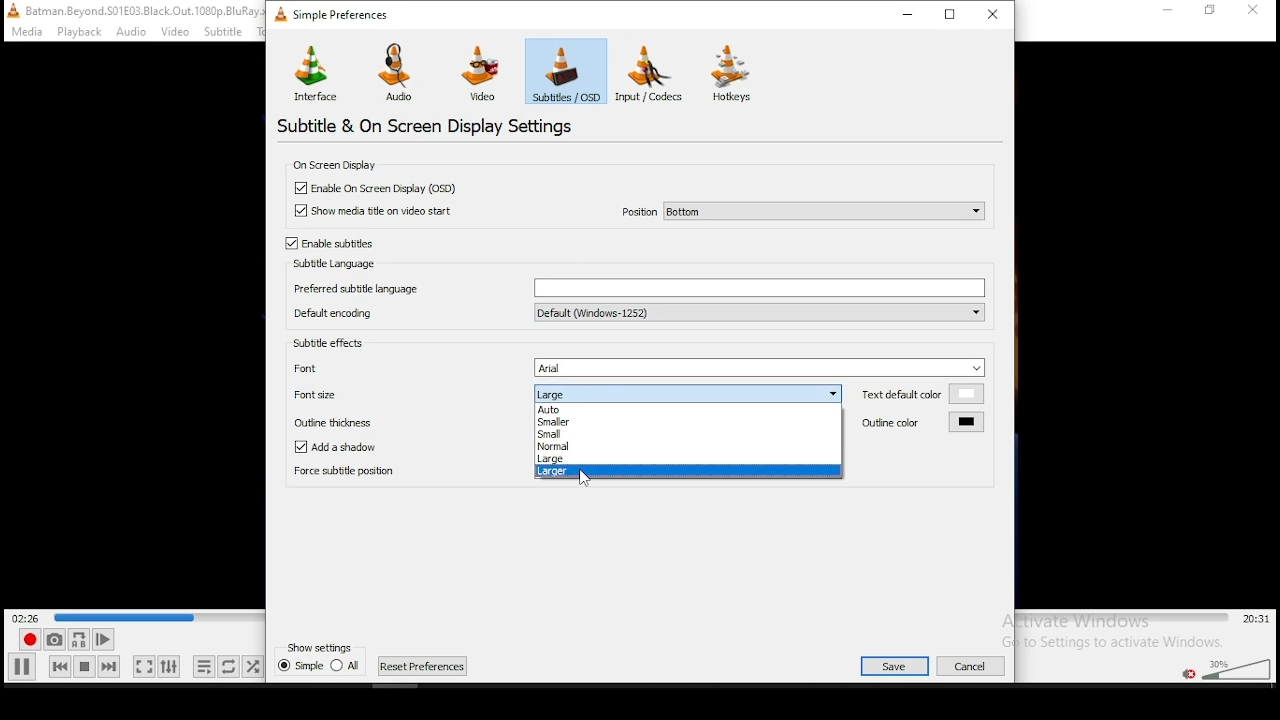  I want to click on large, so click(686, 393).